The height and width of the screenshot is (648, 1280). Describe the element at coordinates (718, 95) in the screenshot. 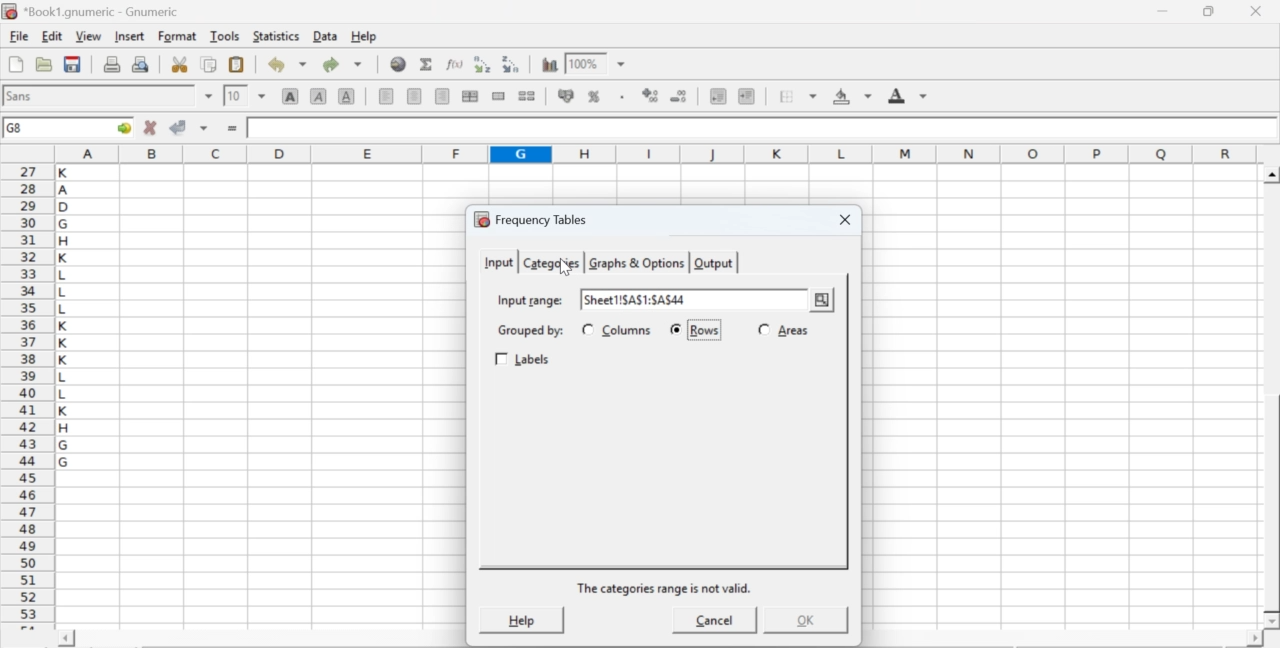

I see `decrease indent` at that location.